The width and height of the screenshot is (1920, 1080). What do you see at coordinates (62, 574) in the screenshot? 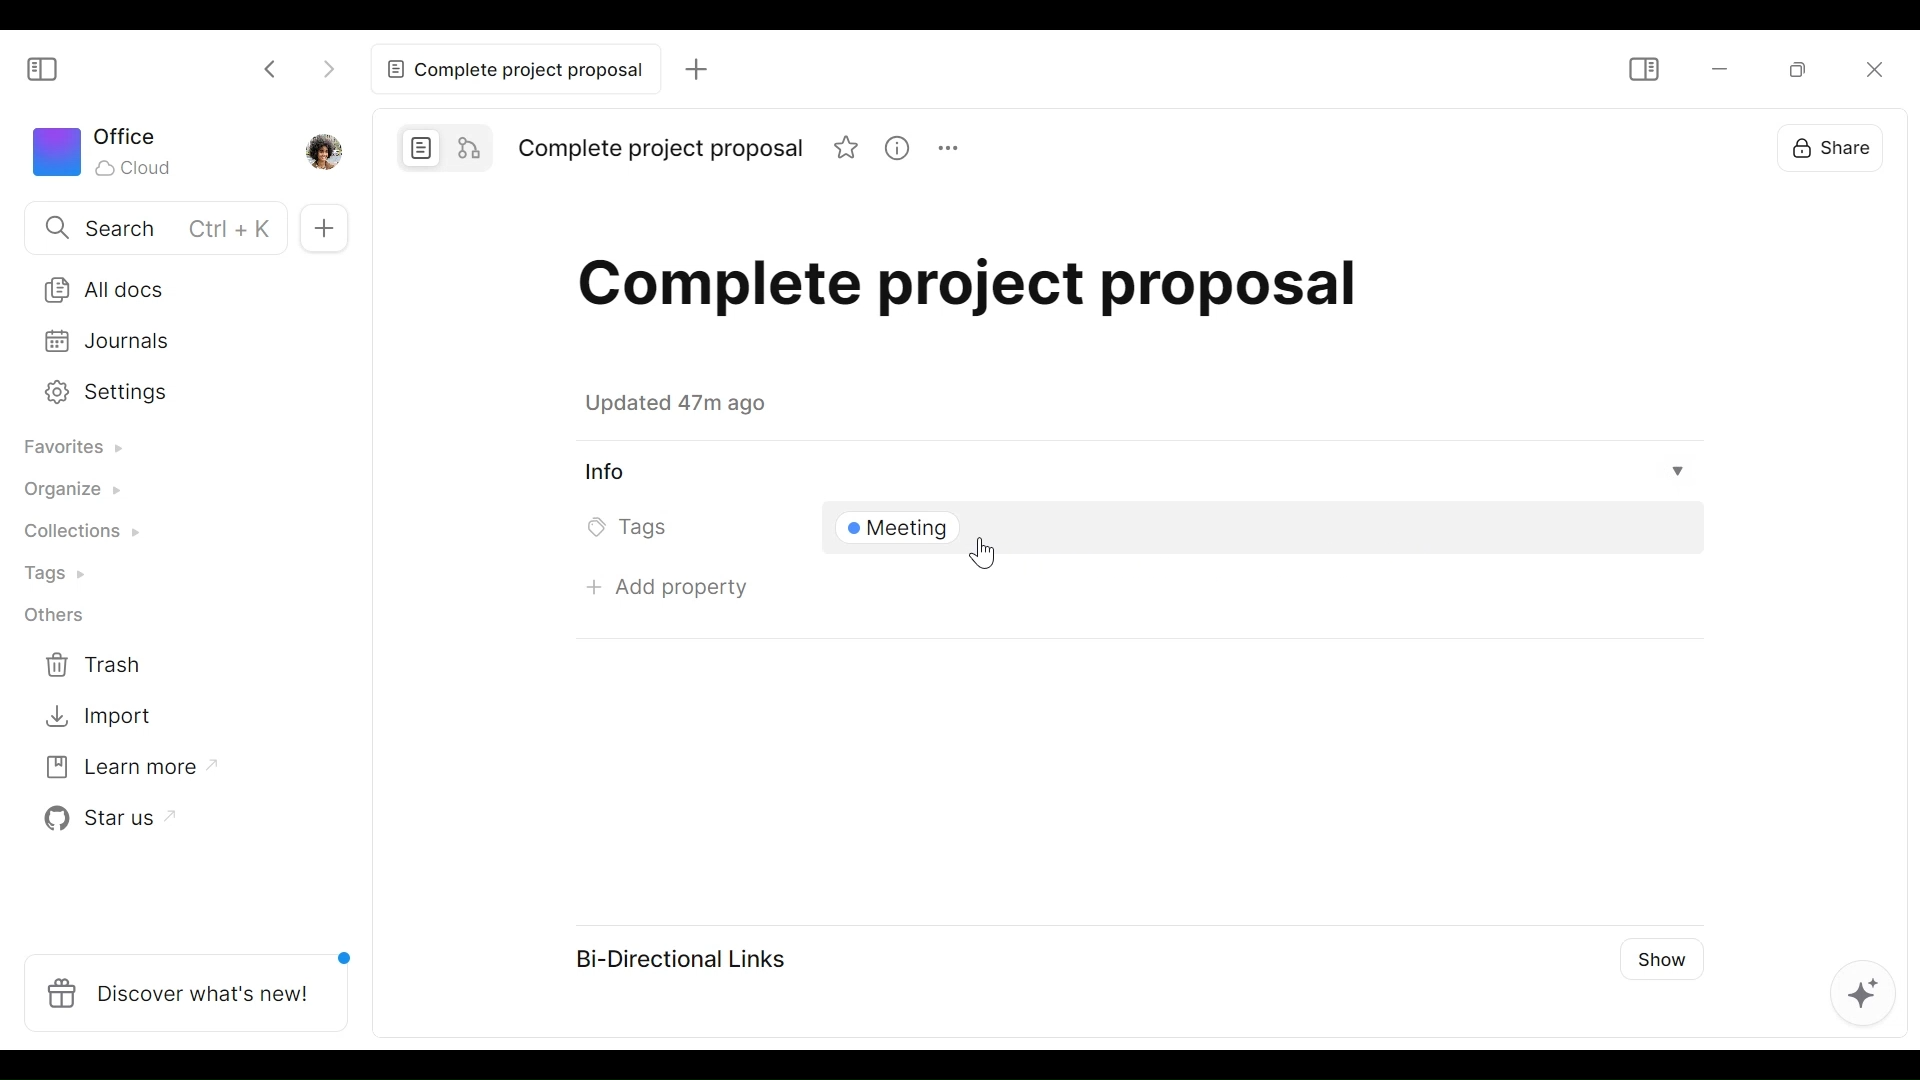
I see `Tags` at bounding box center [62, 574].